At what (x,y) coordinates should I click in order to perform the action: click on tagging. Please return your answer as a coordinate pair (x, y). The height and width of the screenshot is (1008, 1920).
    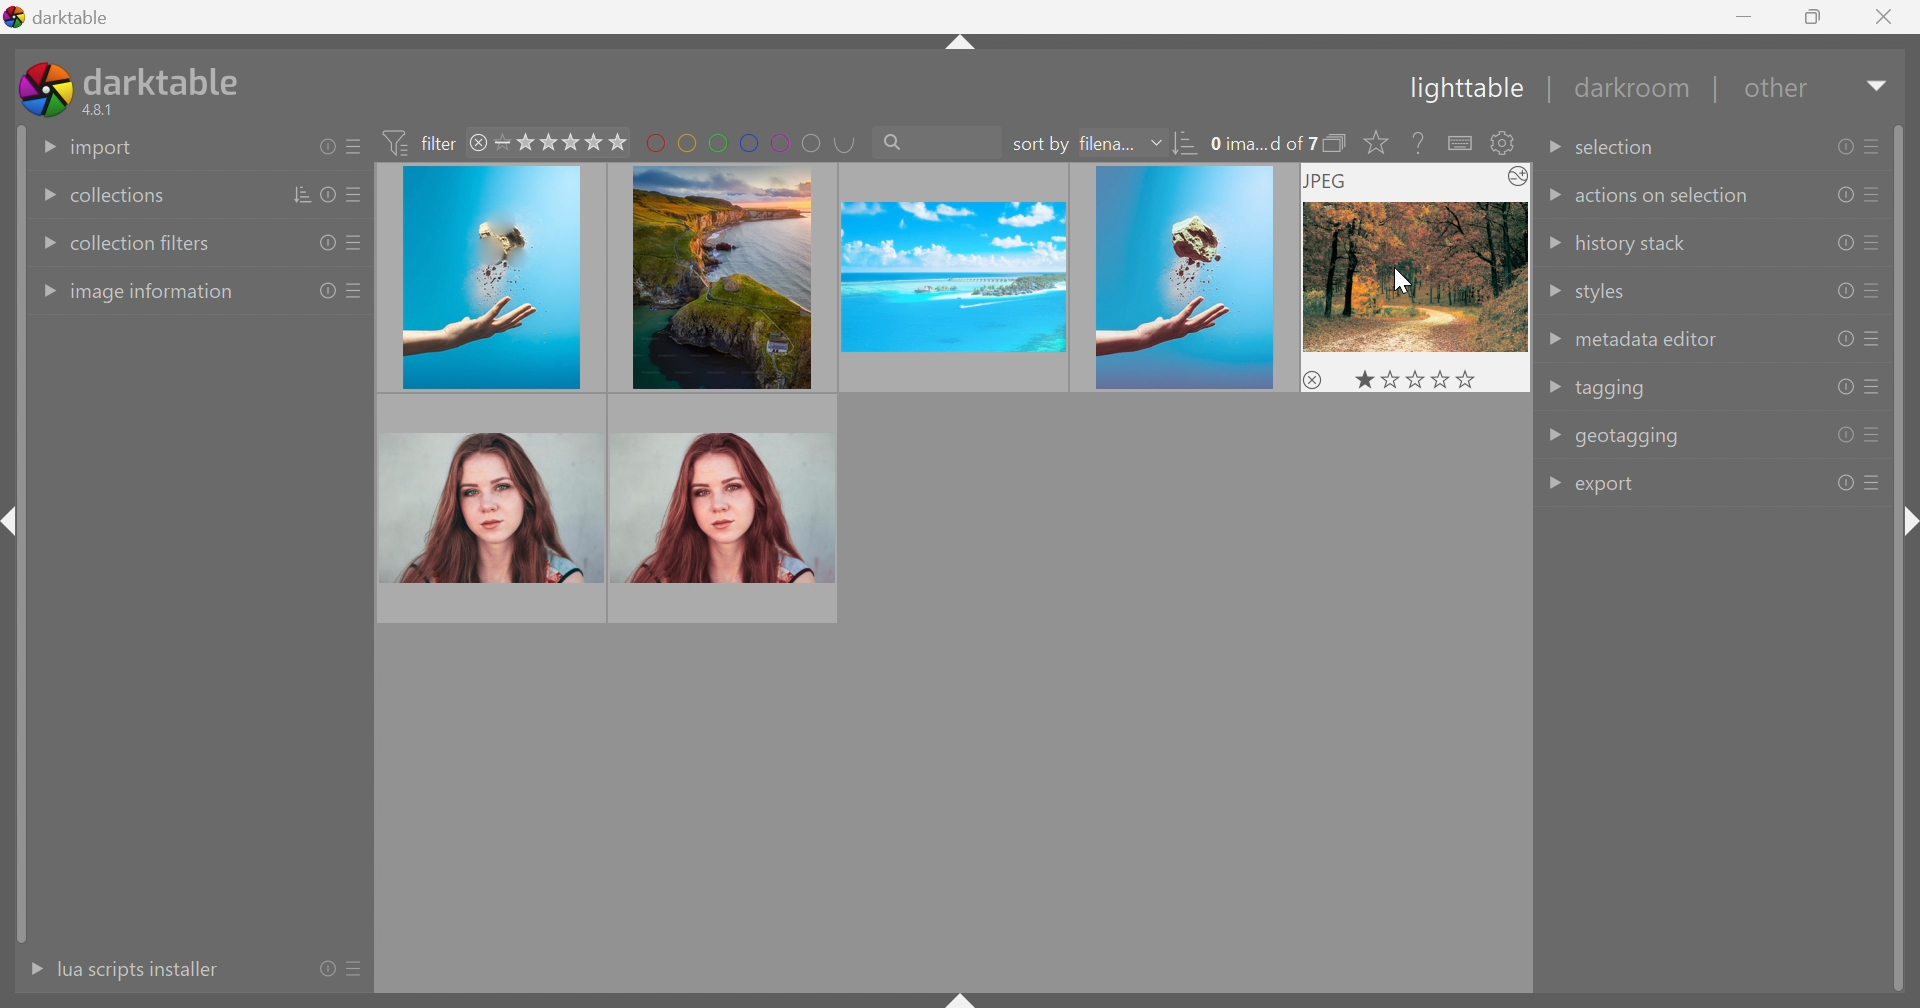
    Looking at the image, I should click on (1619, 392).